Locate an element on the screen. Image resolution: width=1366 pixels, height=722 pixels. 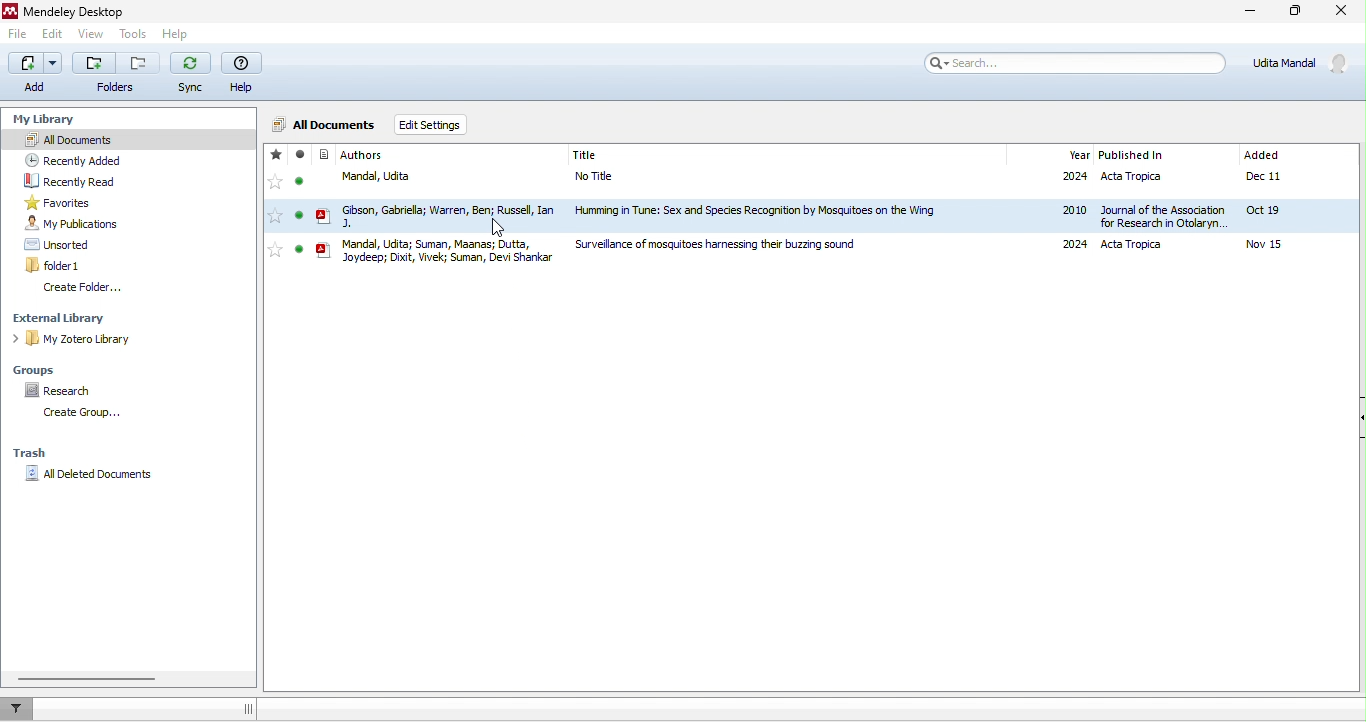
external library is located at coordinates (64, 316).